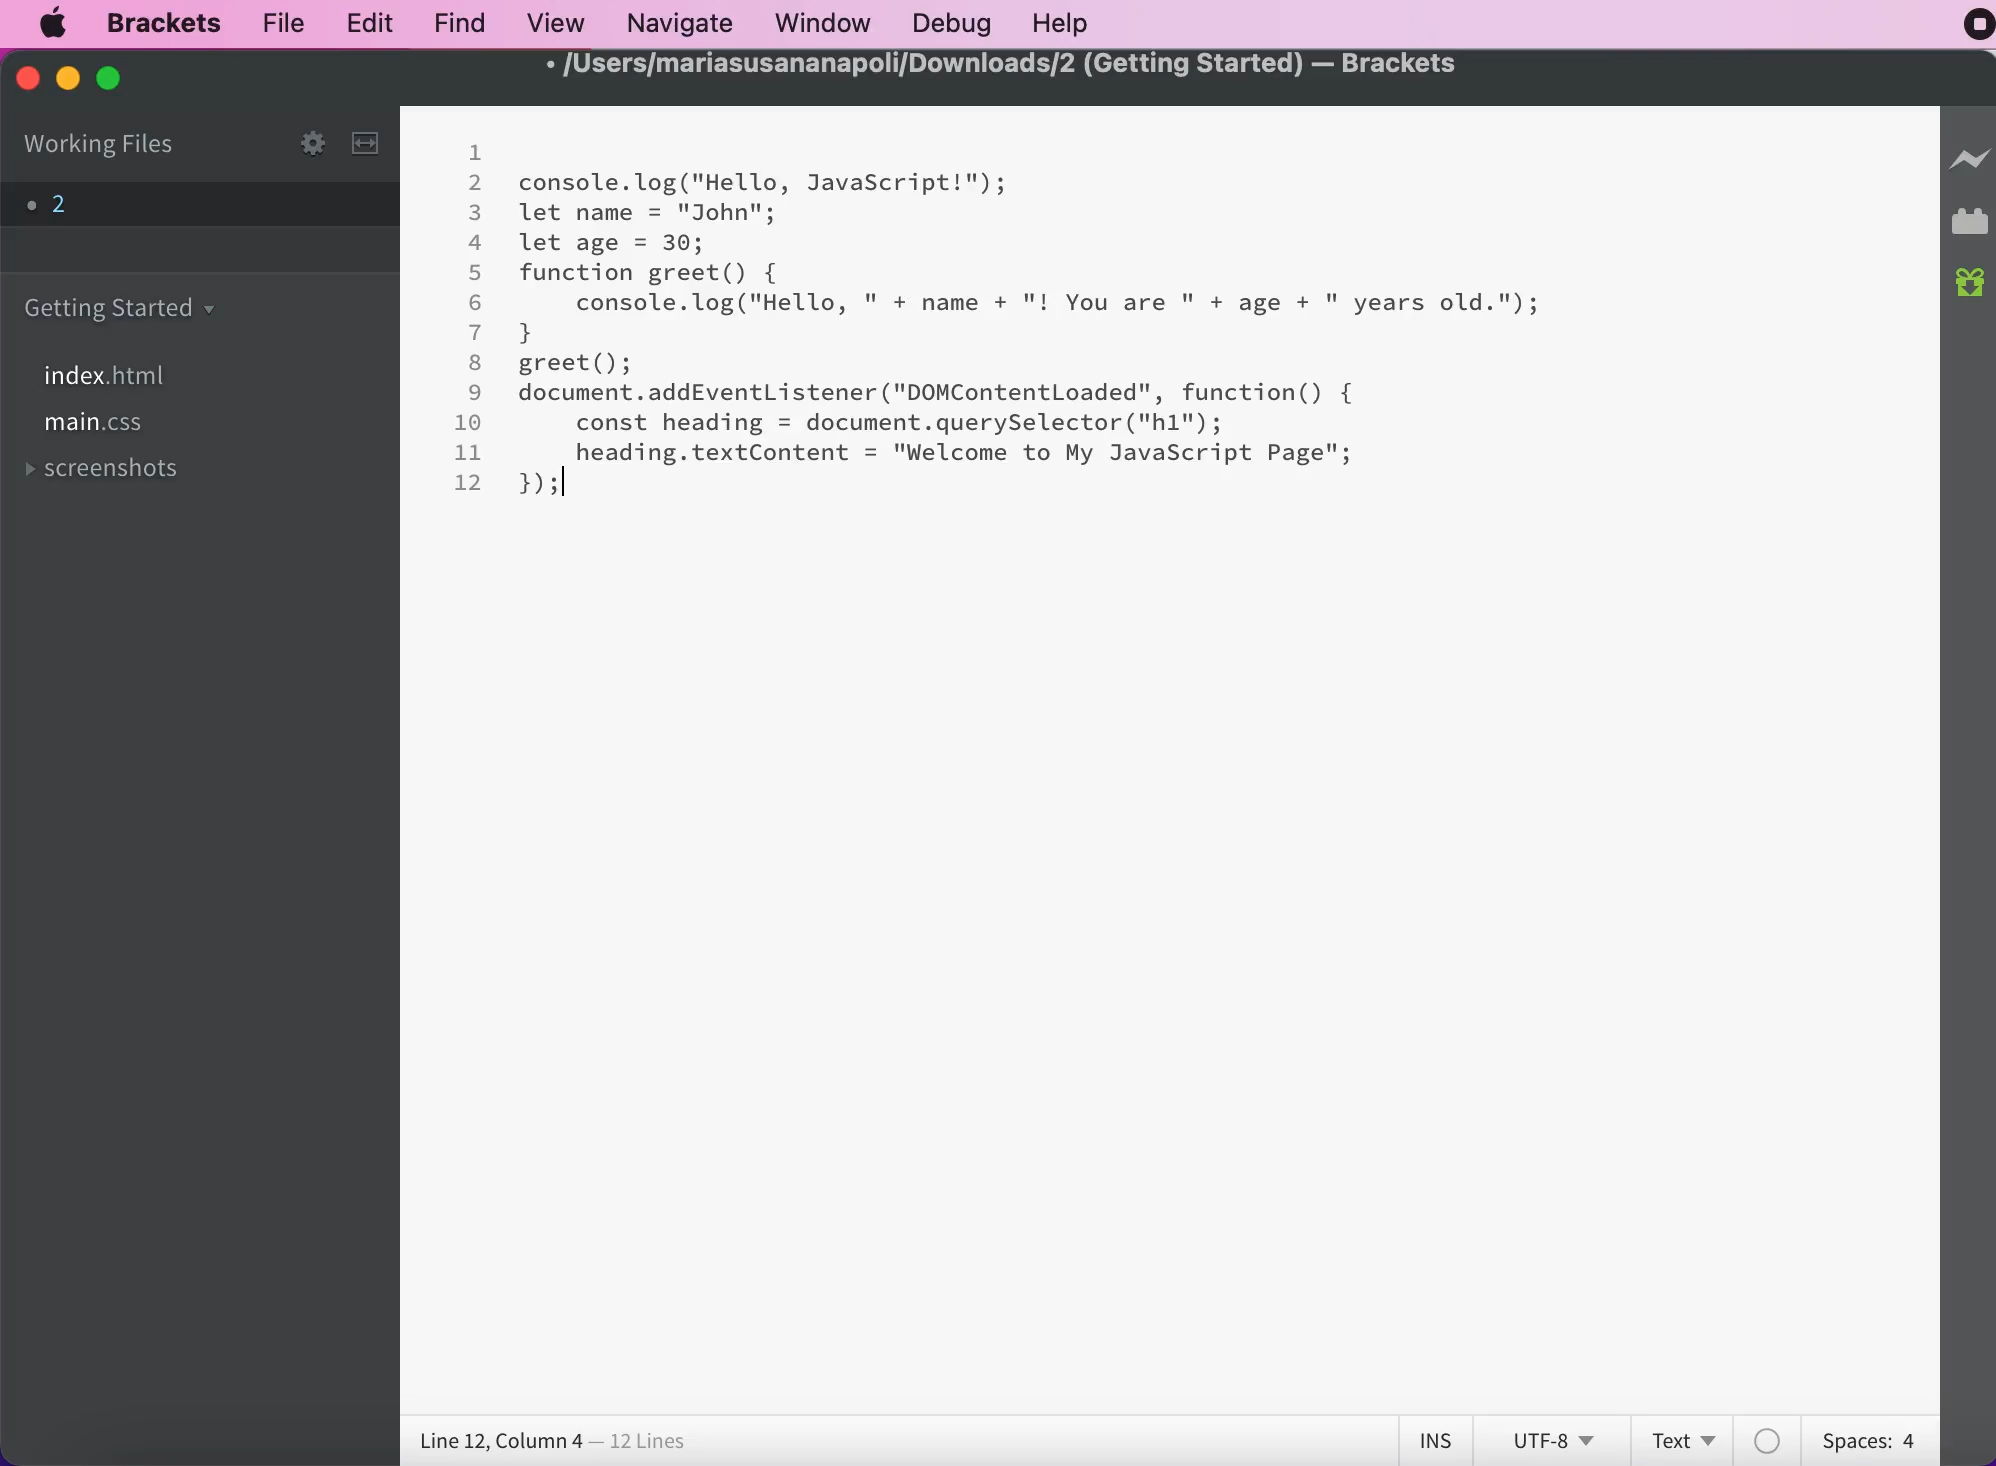 The width and height of the screenshot is (1996, 1466). I want to click on file main.css, so click(106, 428).